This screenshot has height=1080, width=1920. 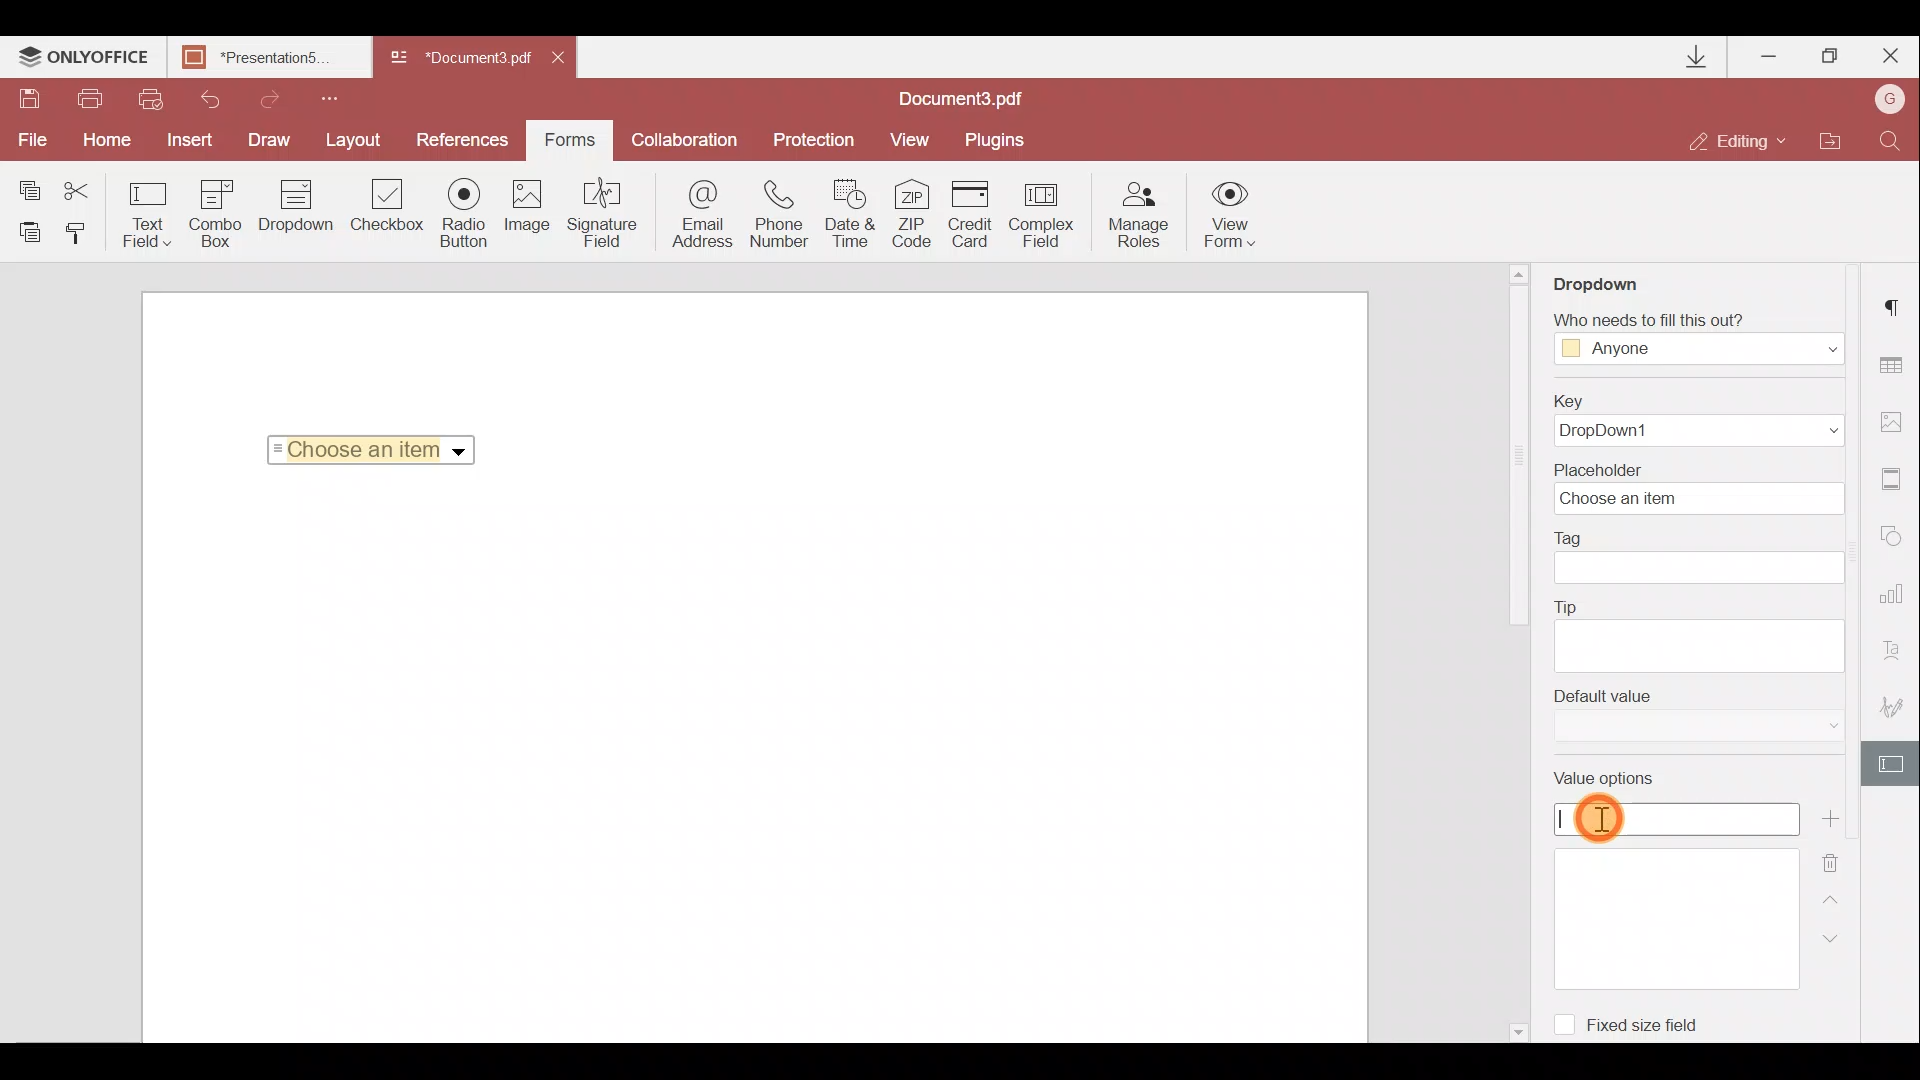 What do you see at coordinates (918, 217) in the screenshot?
I see `ZIP code` at bounding box center [918, 217].